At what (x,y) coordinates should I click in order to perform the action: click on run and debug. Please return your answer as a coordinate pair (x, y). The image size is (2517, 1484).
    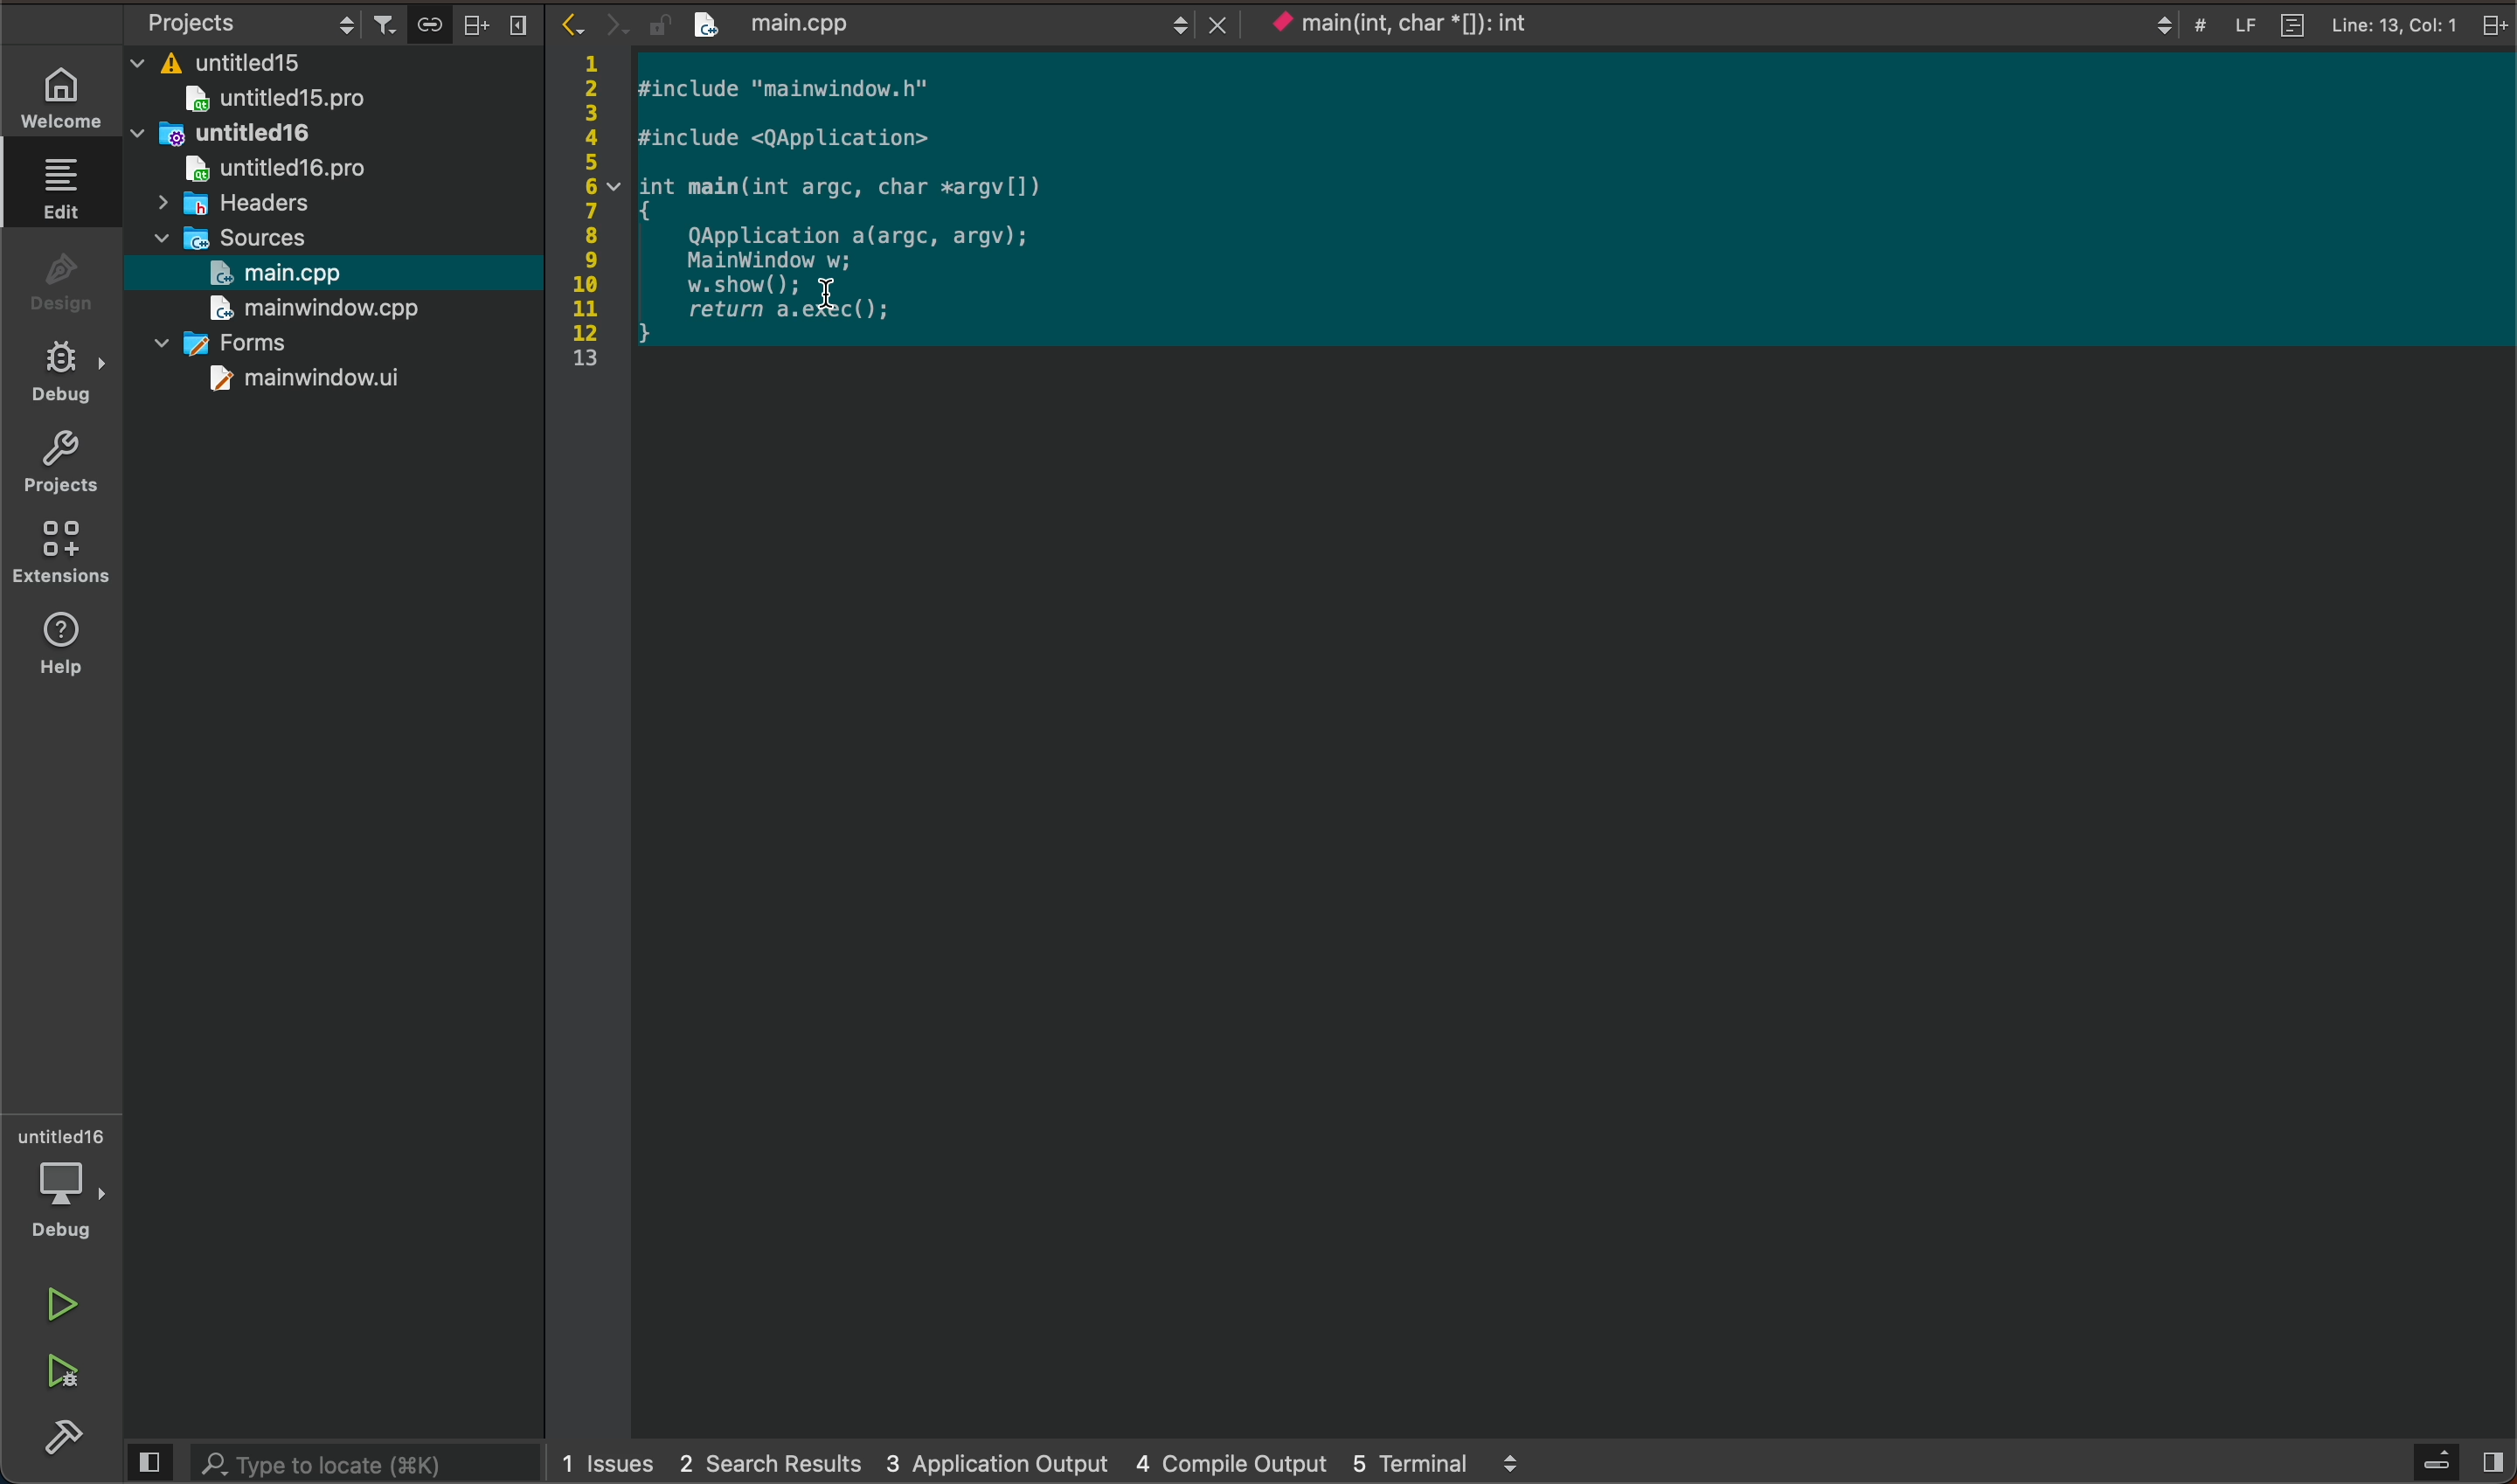
    Looking at the image, I should click on (51, 1369).